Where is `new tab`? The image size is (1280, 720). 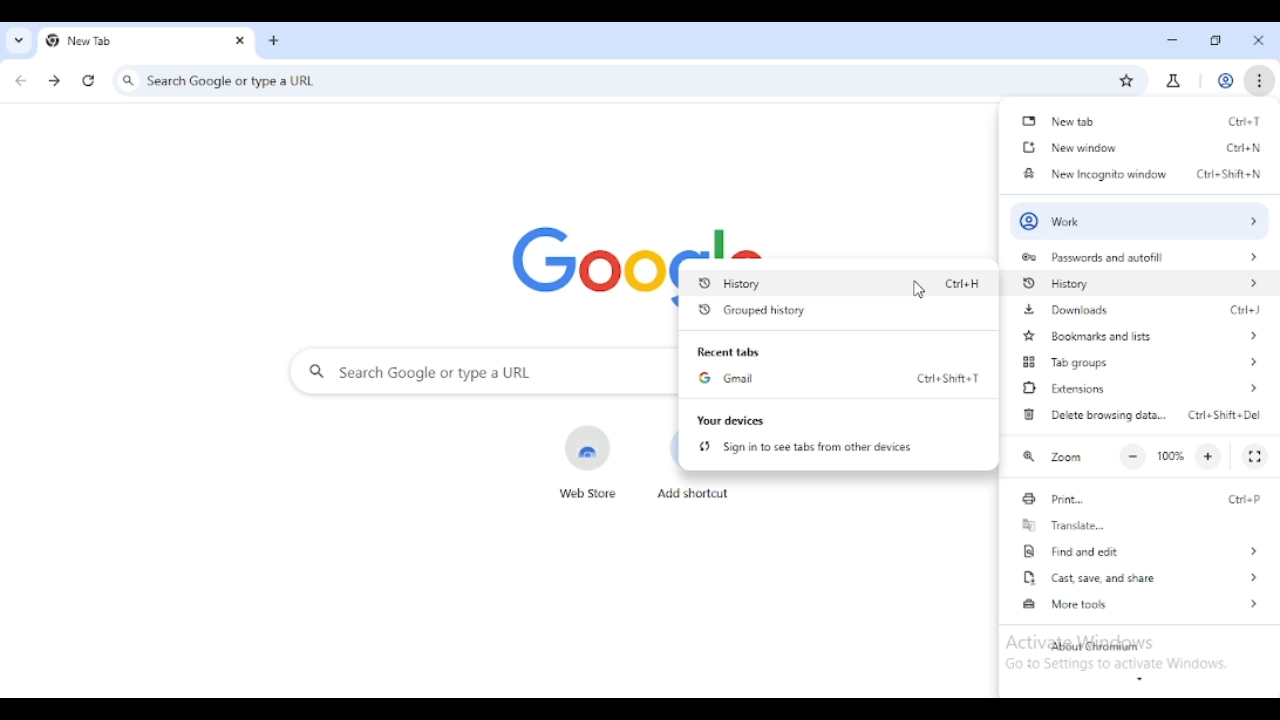
new tab is located at coordinates (274, 41).